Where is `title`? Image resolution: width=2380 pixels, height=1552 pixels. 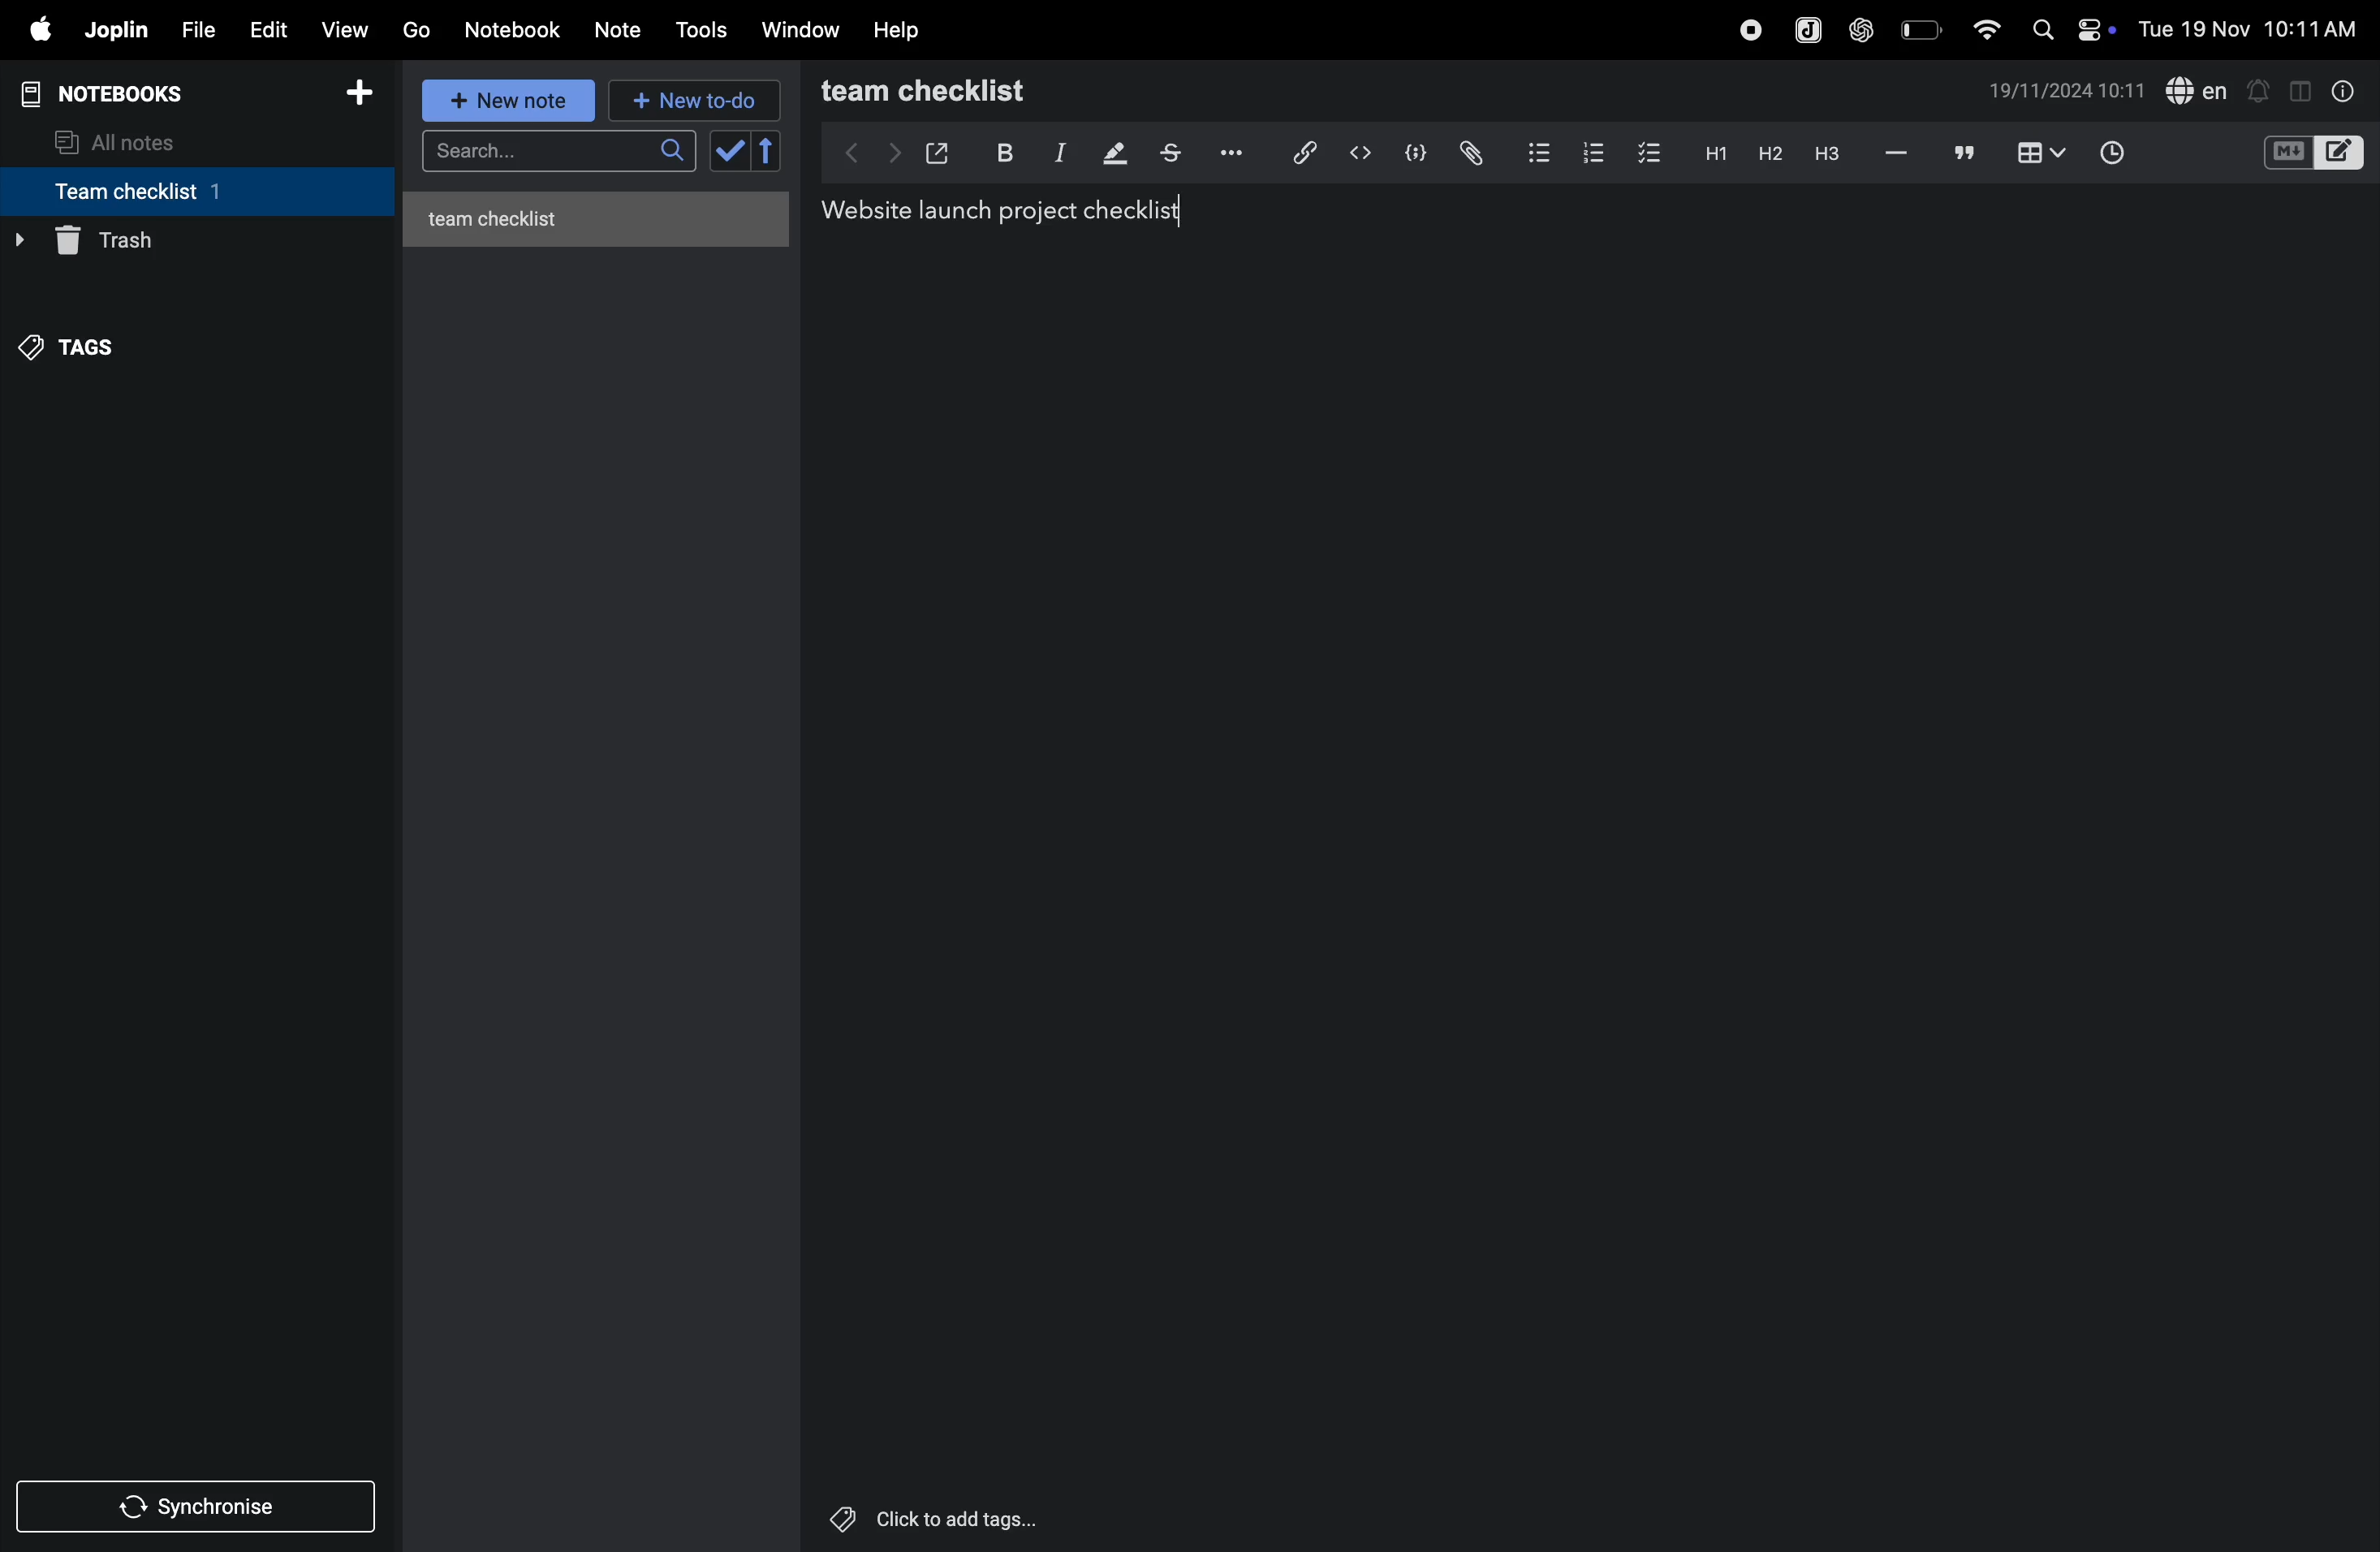
title is located at coordinates (997, 212).